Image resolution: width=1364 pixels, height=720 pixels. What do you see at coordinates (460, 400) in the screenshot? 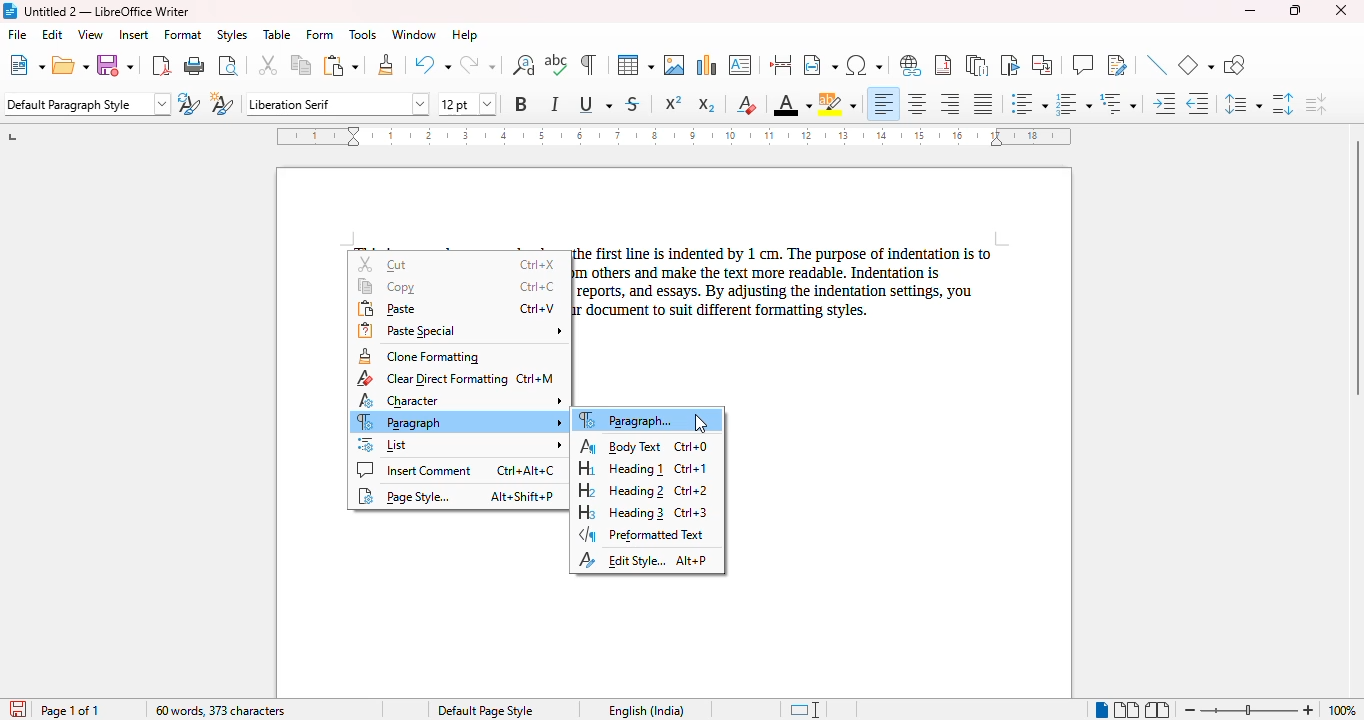
I see `character` at bounding box center [460, 400].